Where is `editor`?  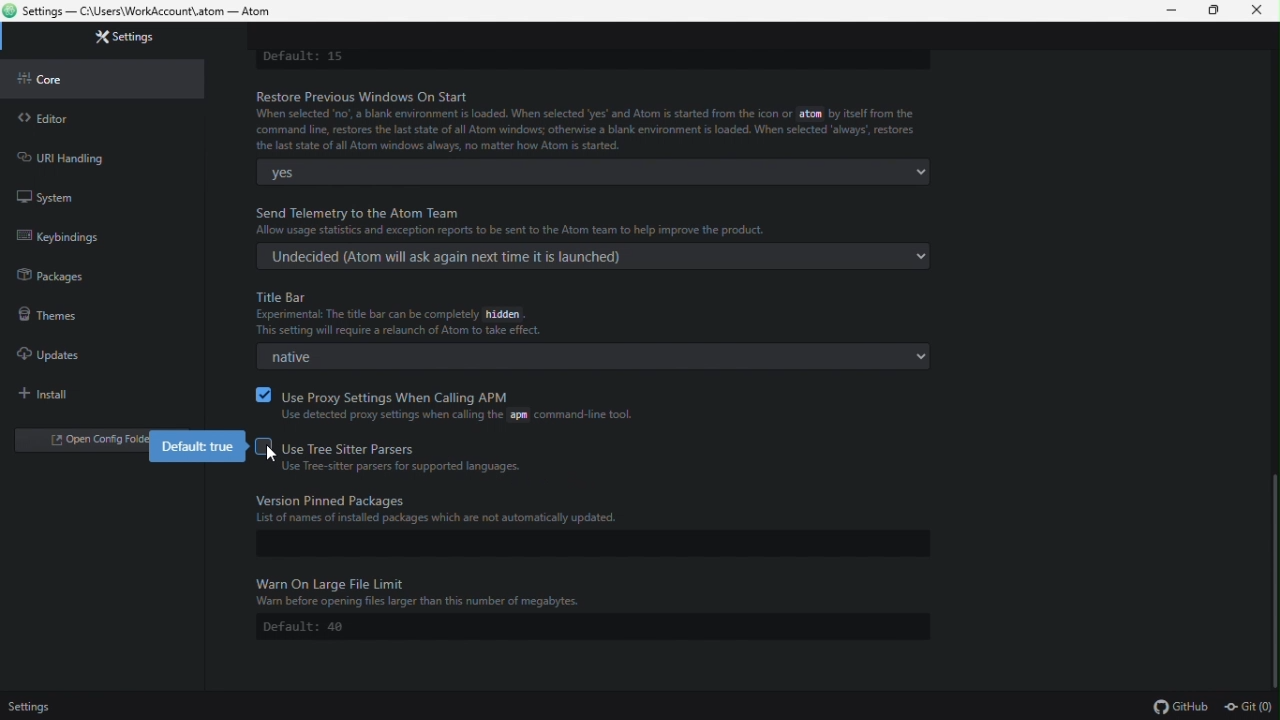
editor is located at coordinates (43, 118).